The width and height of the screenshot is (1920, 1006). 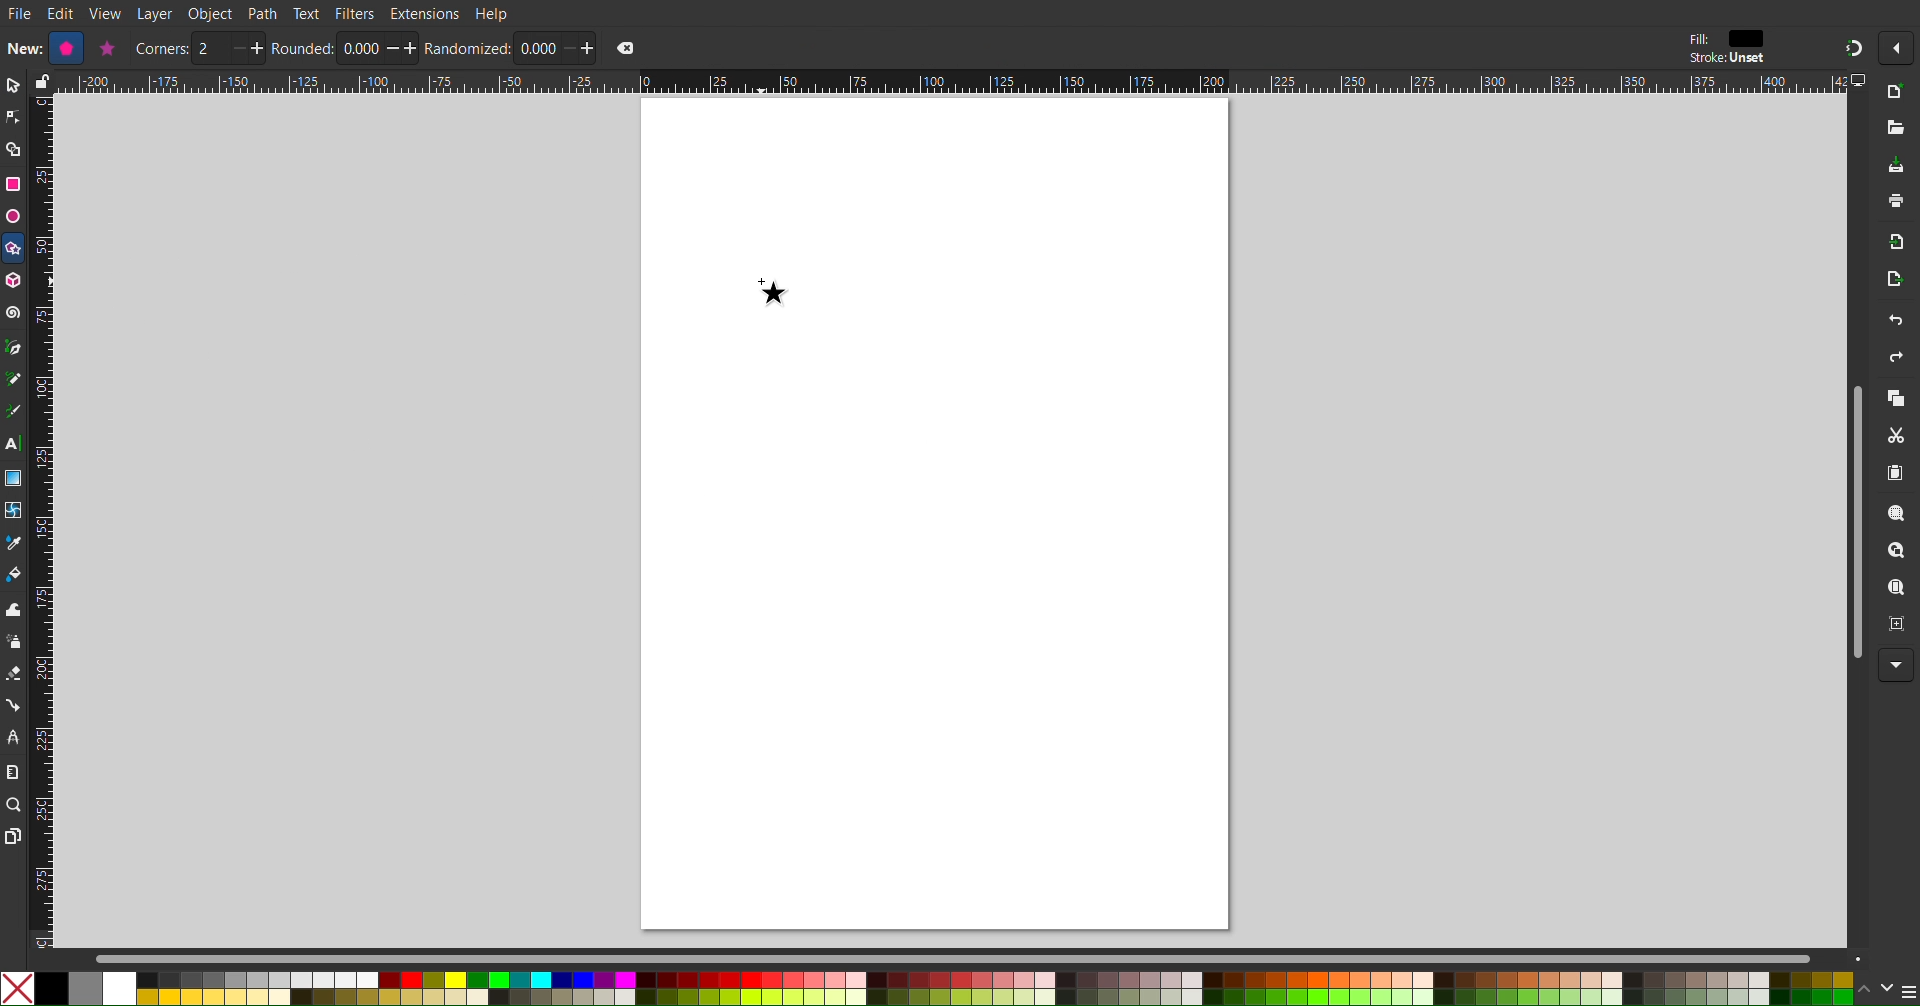 I want to click on Vertical Ruler, so click(x=41, y=521).